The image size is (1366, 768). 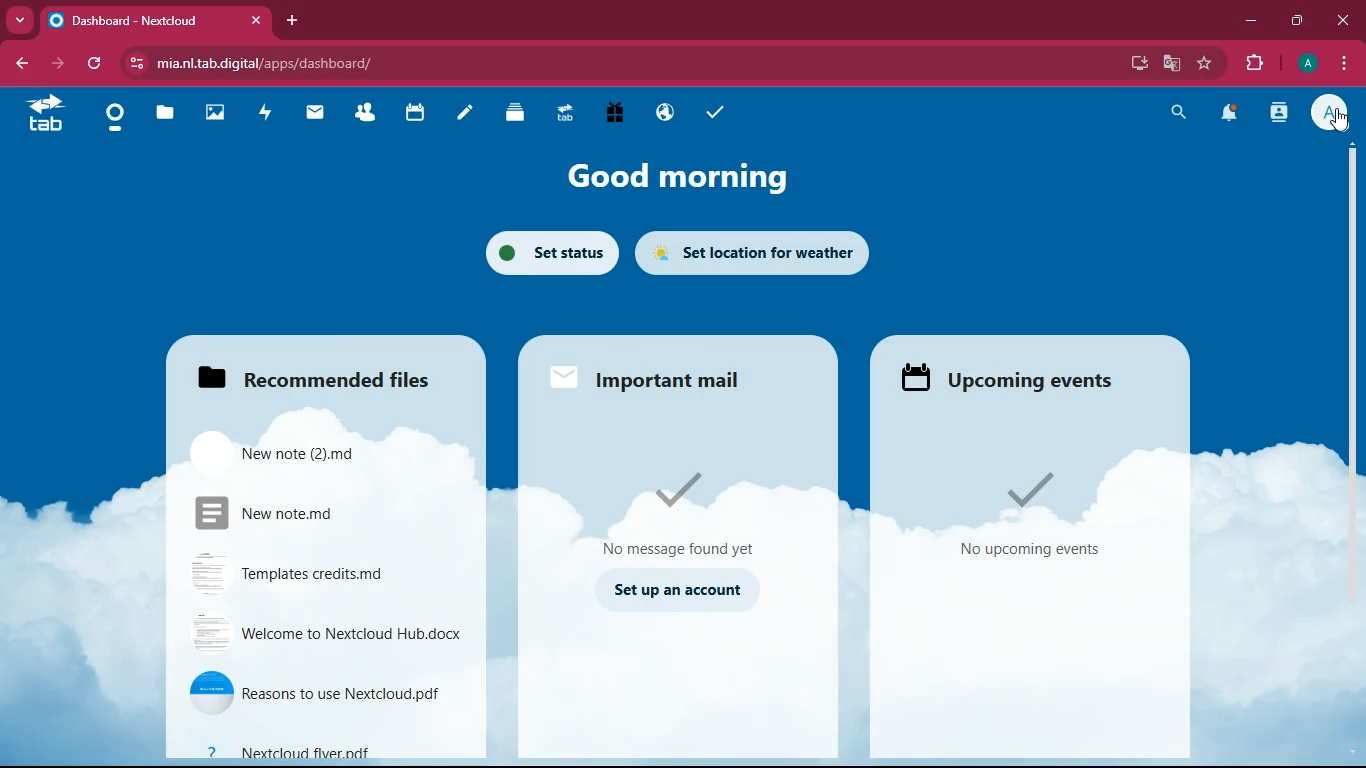 I want to click on calendar, so click(x=417, y=112).